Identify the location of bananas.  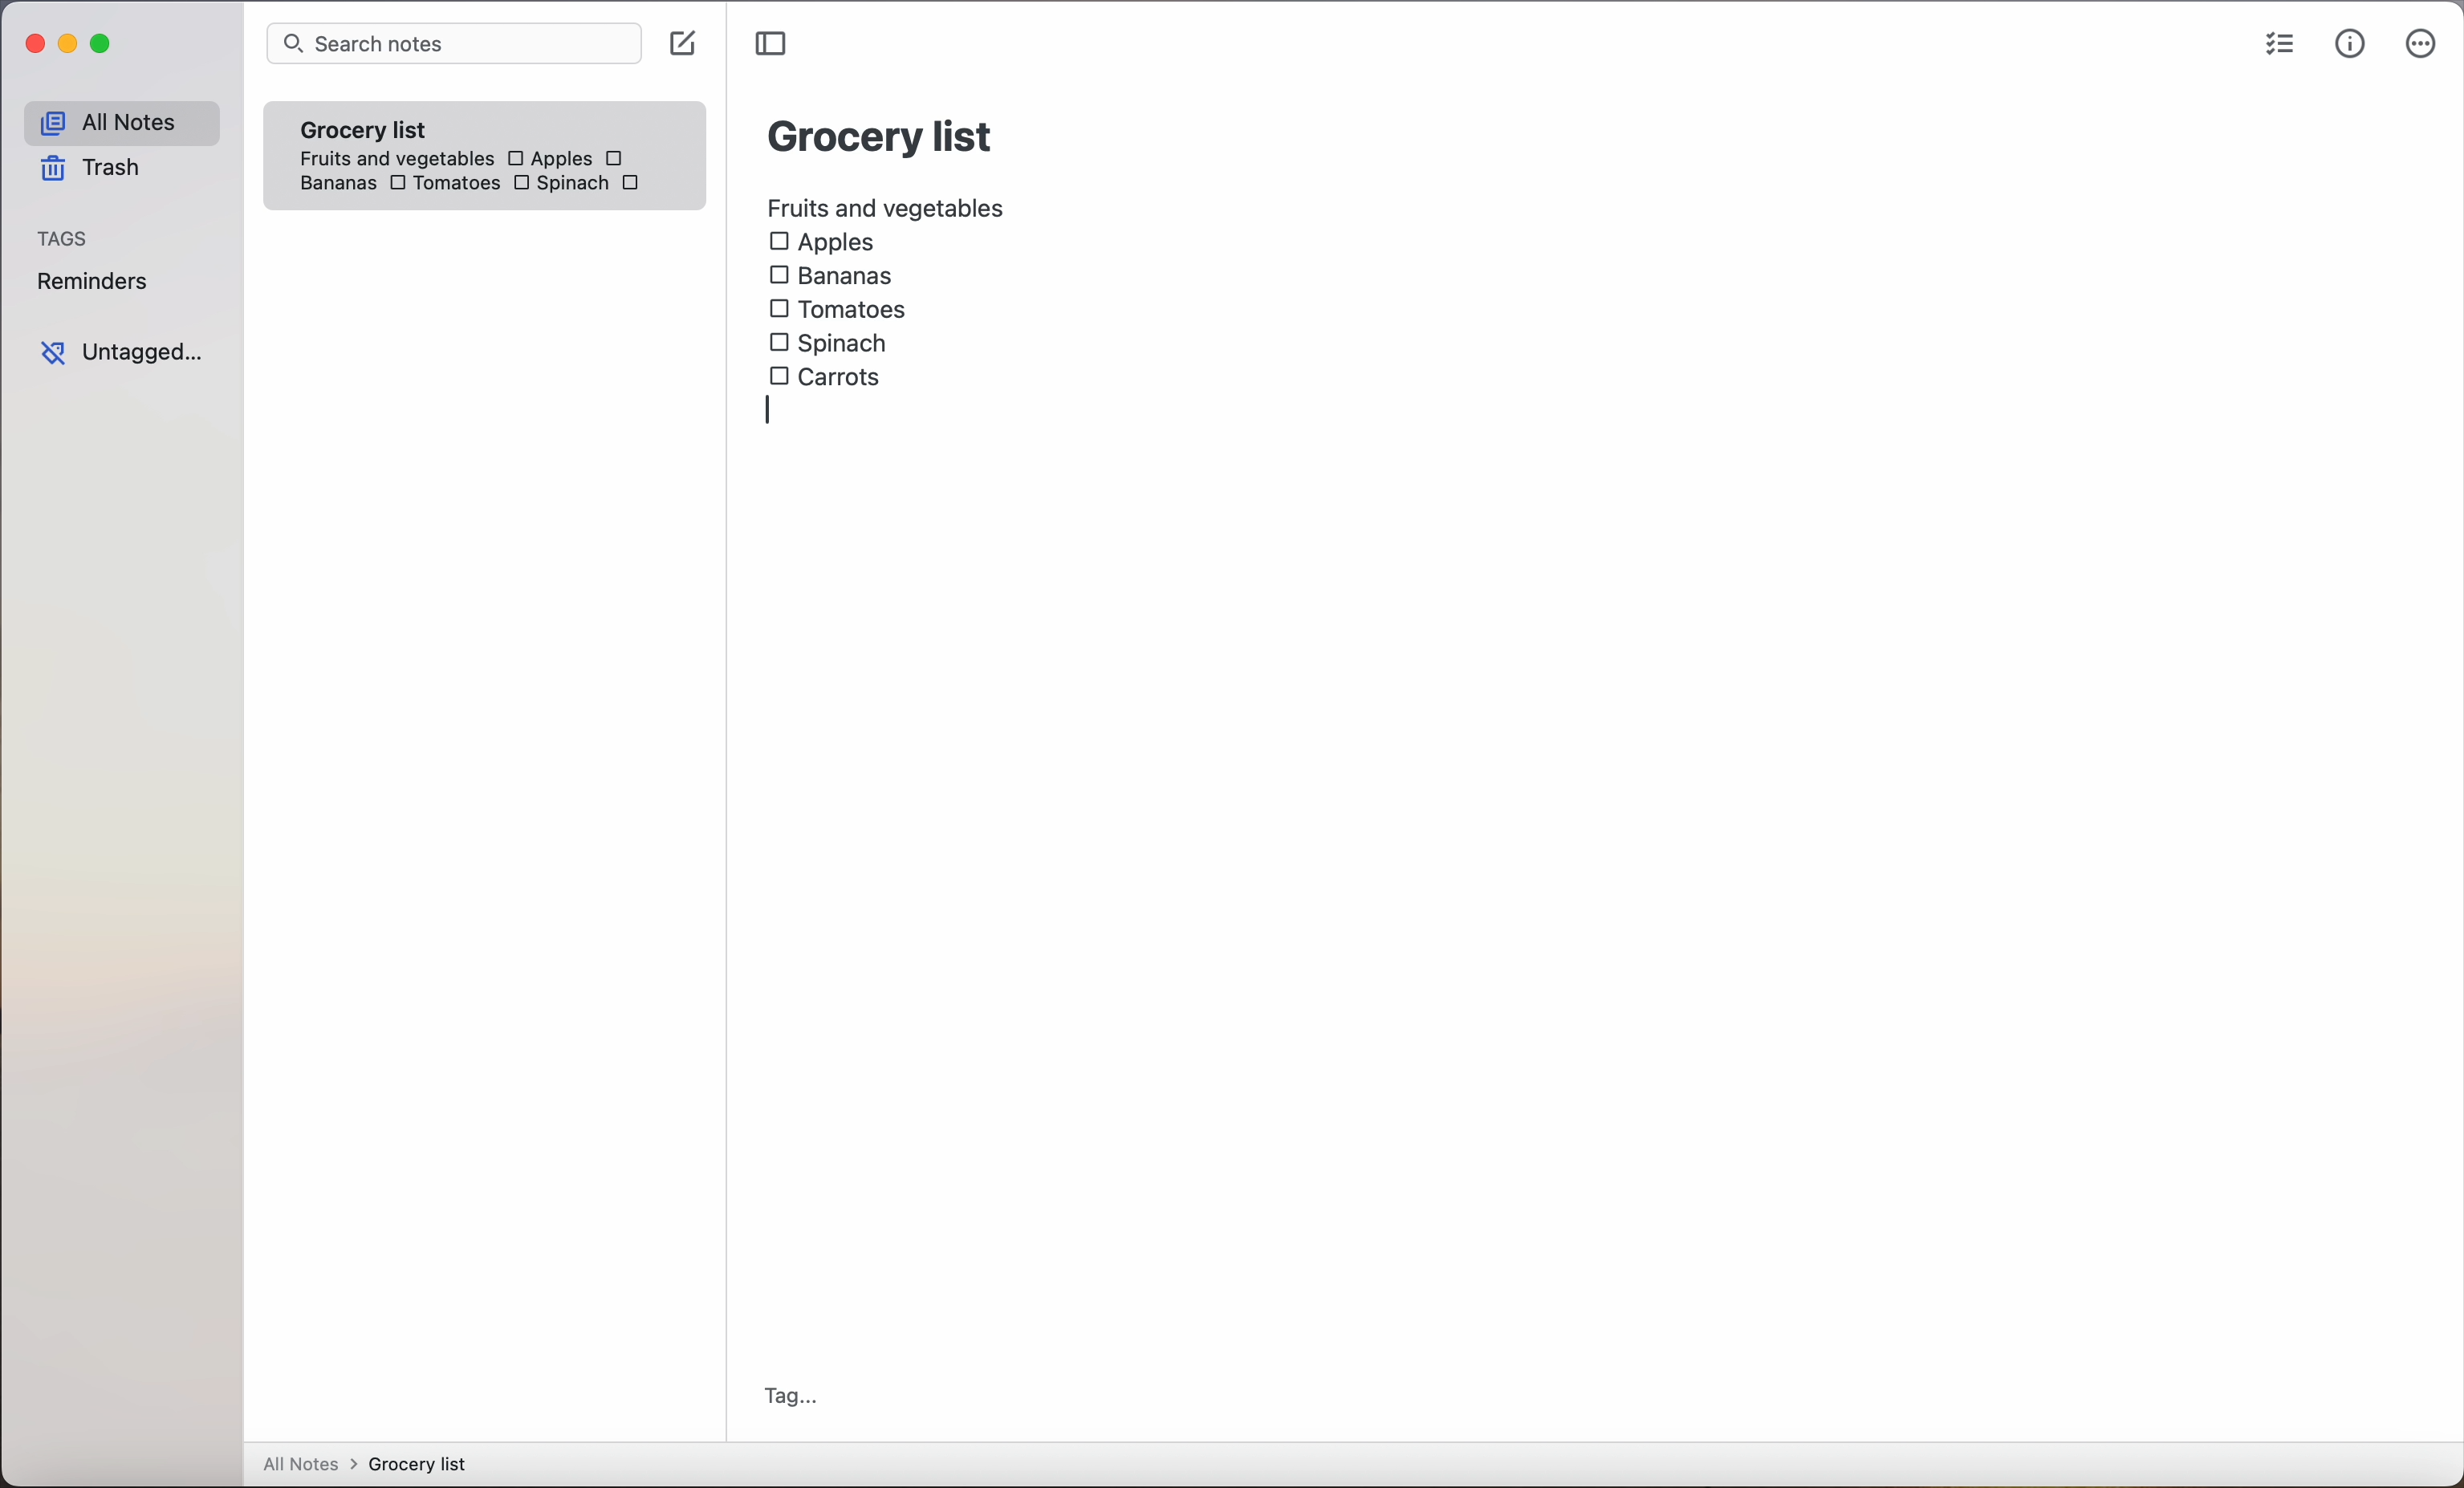
(334, 183).